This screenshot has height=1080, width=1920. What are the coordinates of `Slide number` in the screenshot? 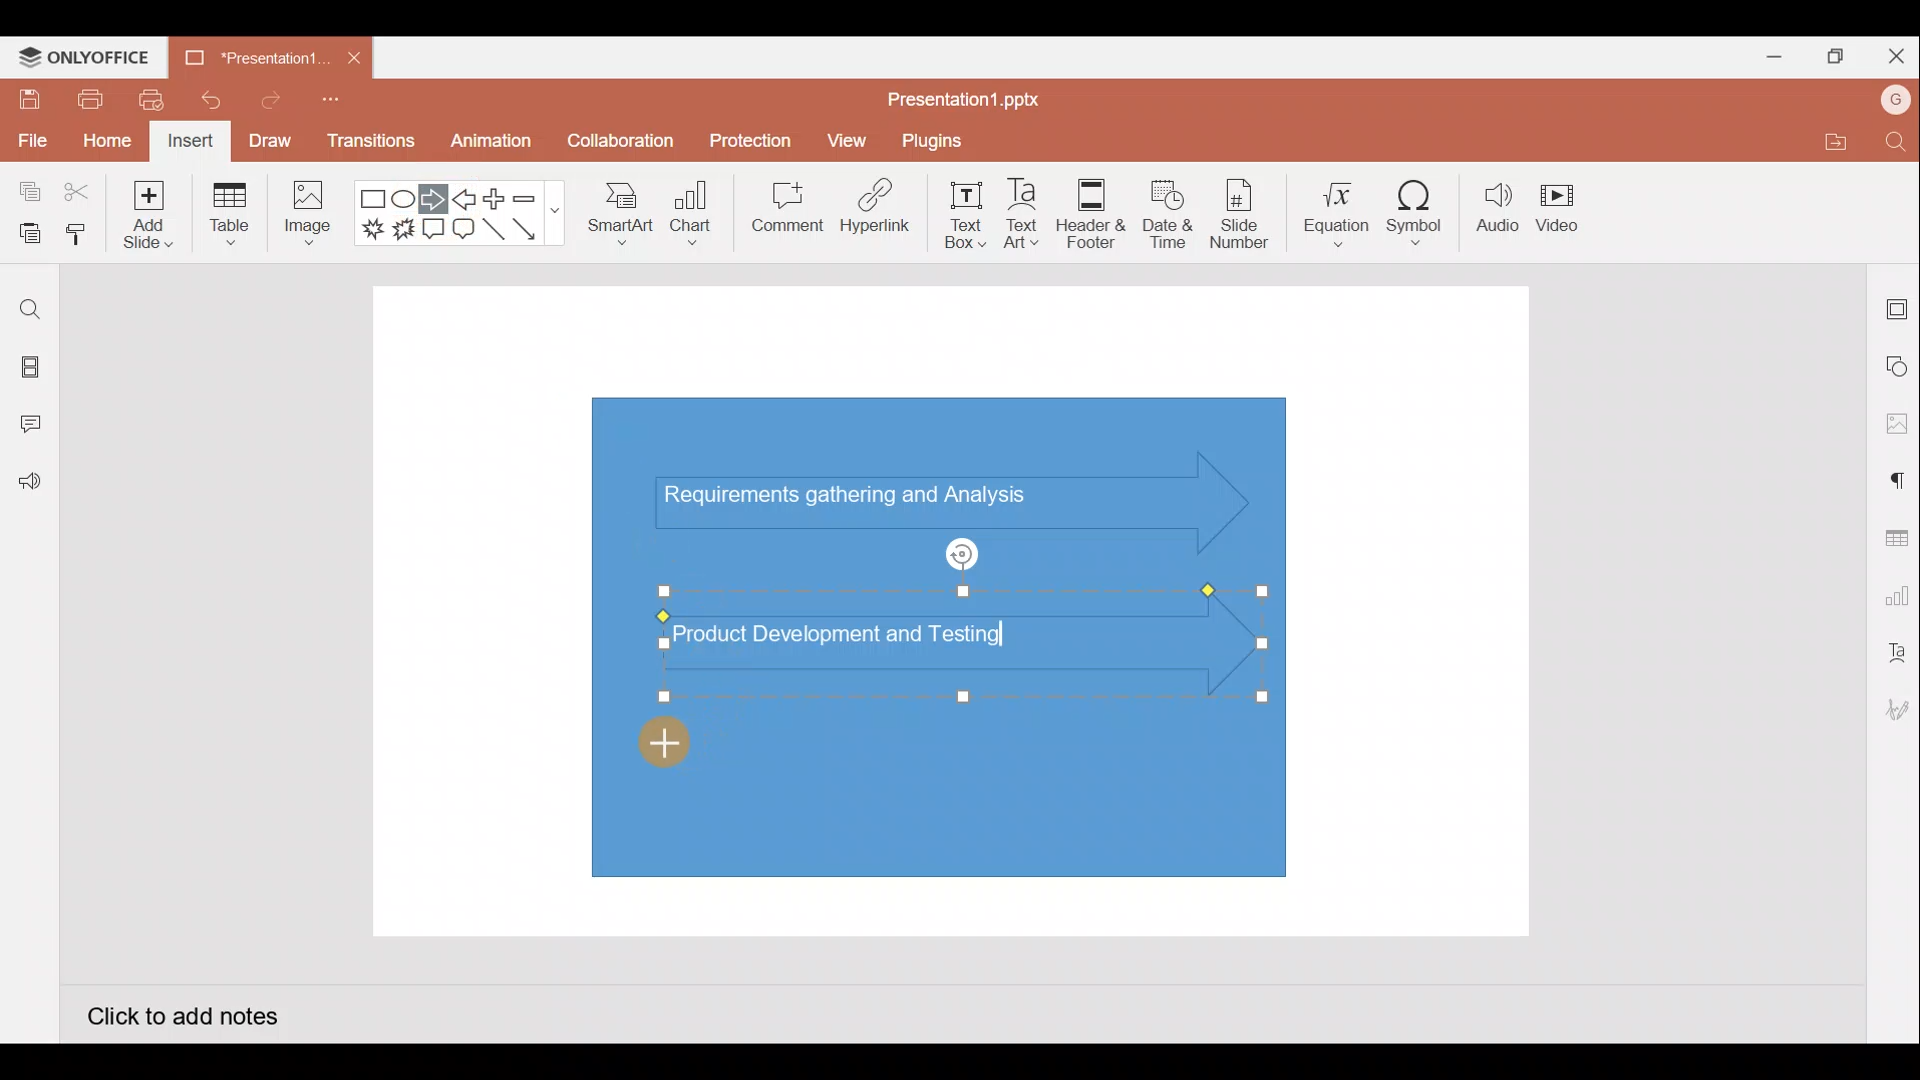 It's located at (1238, 214).